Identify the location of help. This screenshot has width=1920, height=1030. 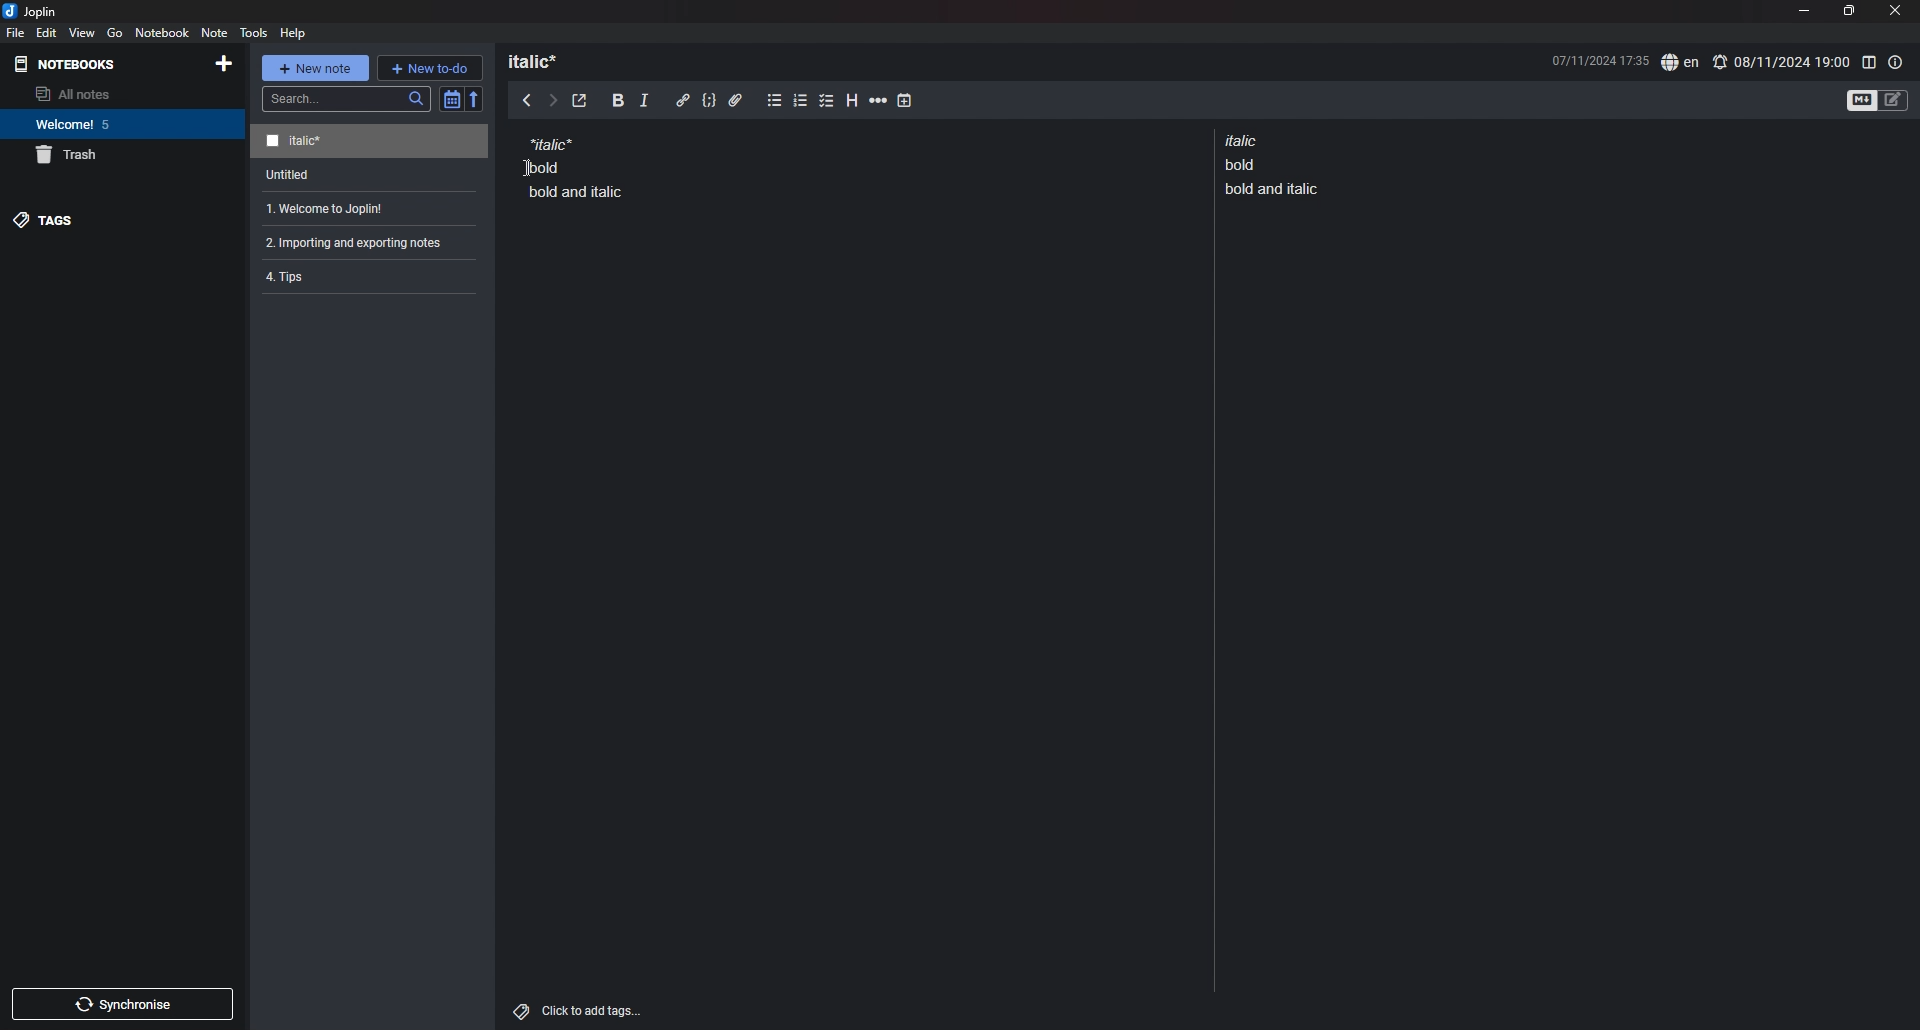
(295, 32).